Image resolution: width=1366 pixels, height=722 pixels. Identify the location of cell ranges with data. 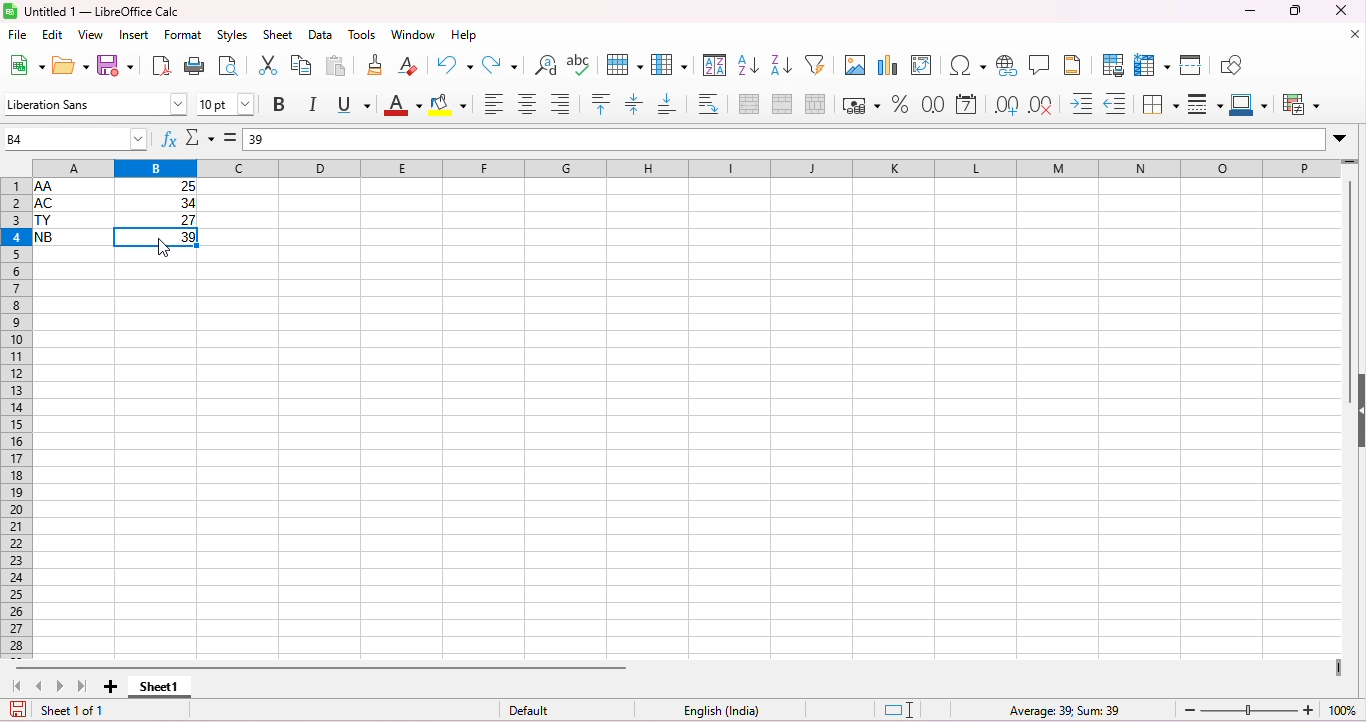
(117, 214).